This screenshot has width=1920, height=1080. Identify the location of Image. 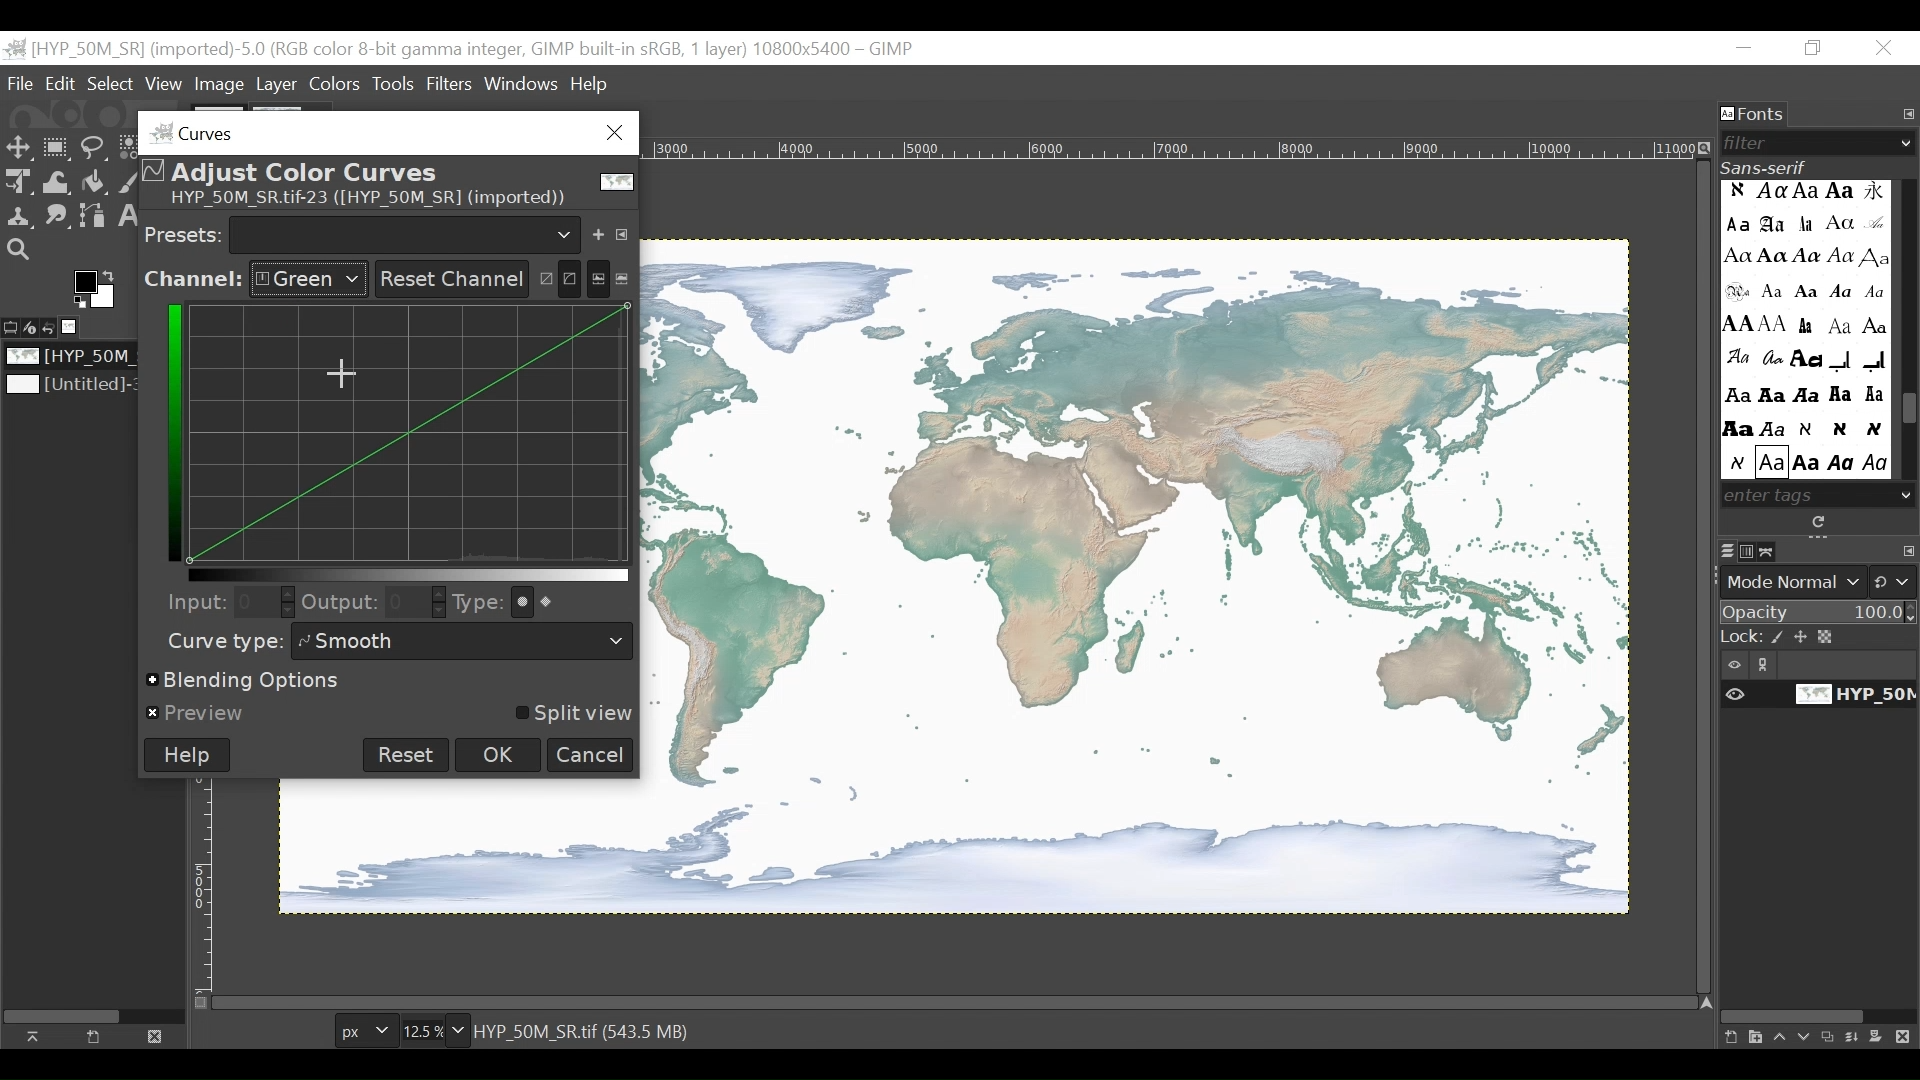
(1137, 578).